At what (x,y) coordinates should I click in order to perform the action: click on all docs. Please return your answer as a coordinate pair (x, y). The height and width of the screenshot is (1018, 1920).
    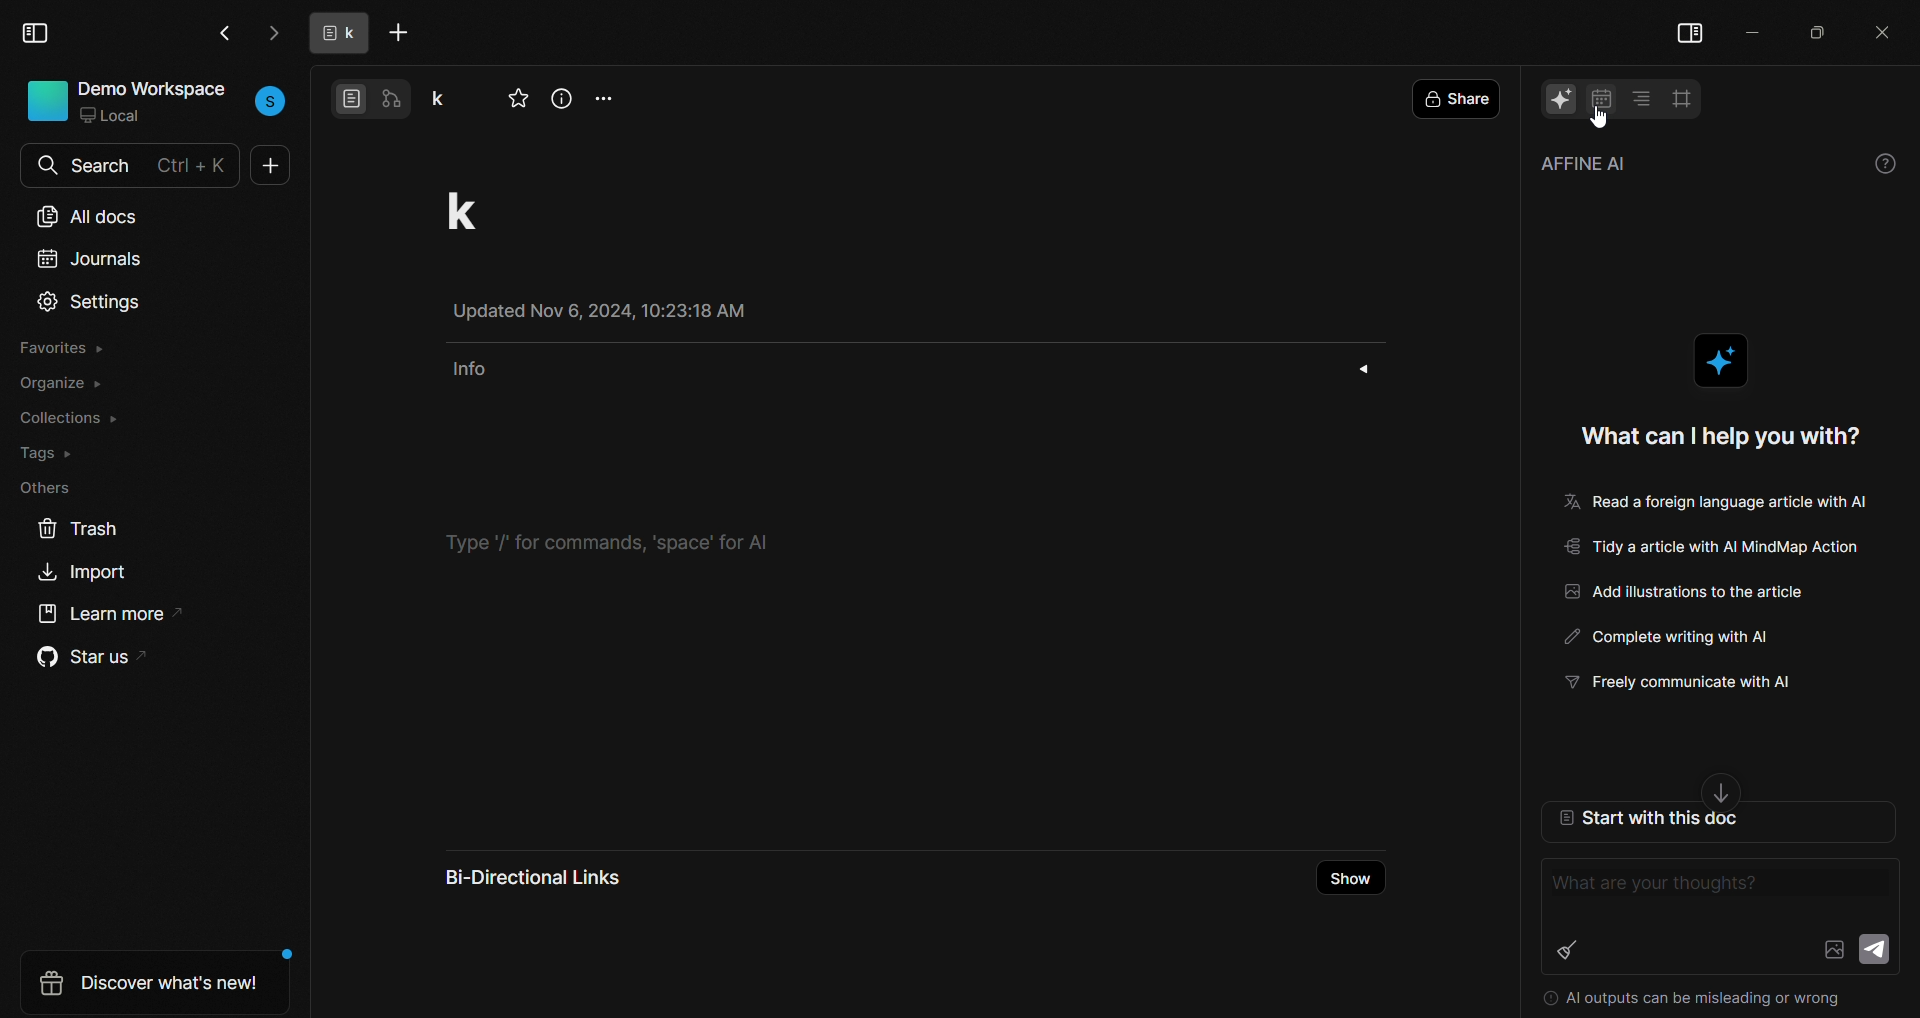
    Looking at the image, I should click on (88, 212).